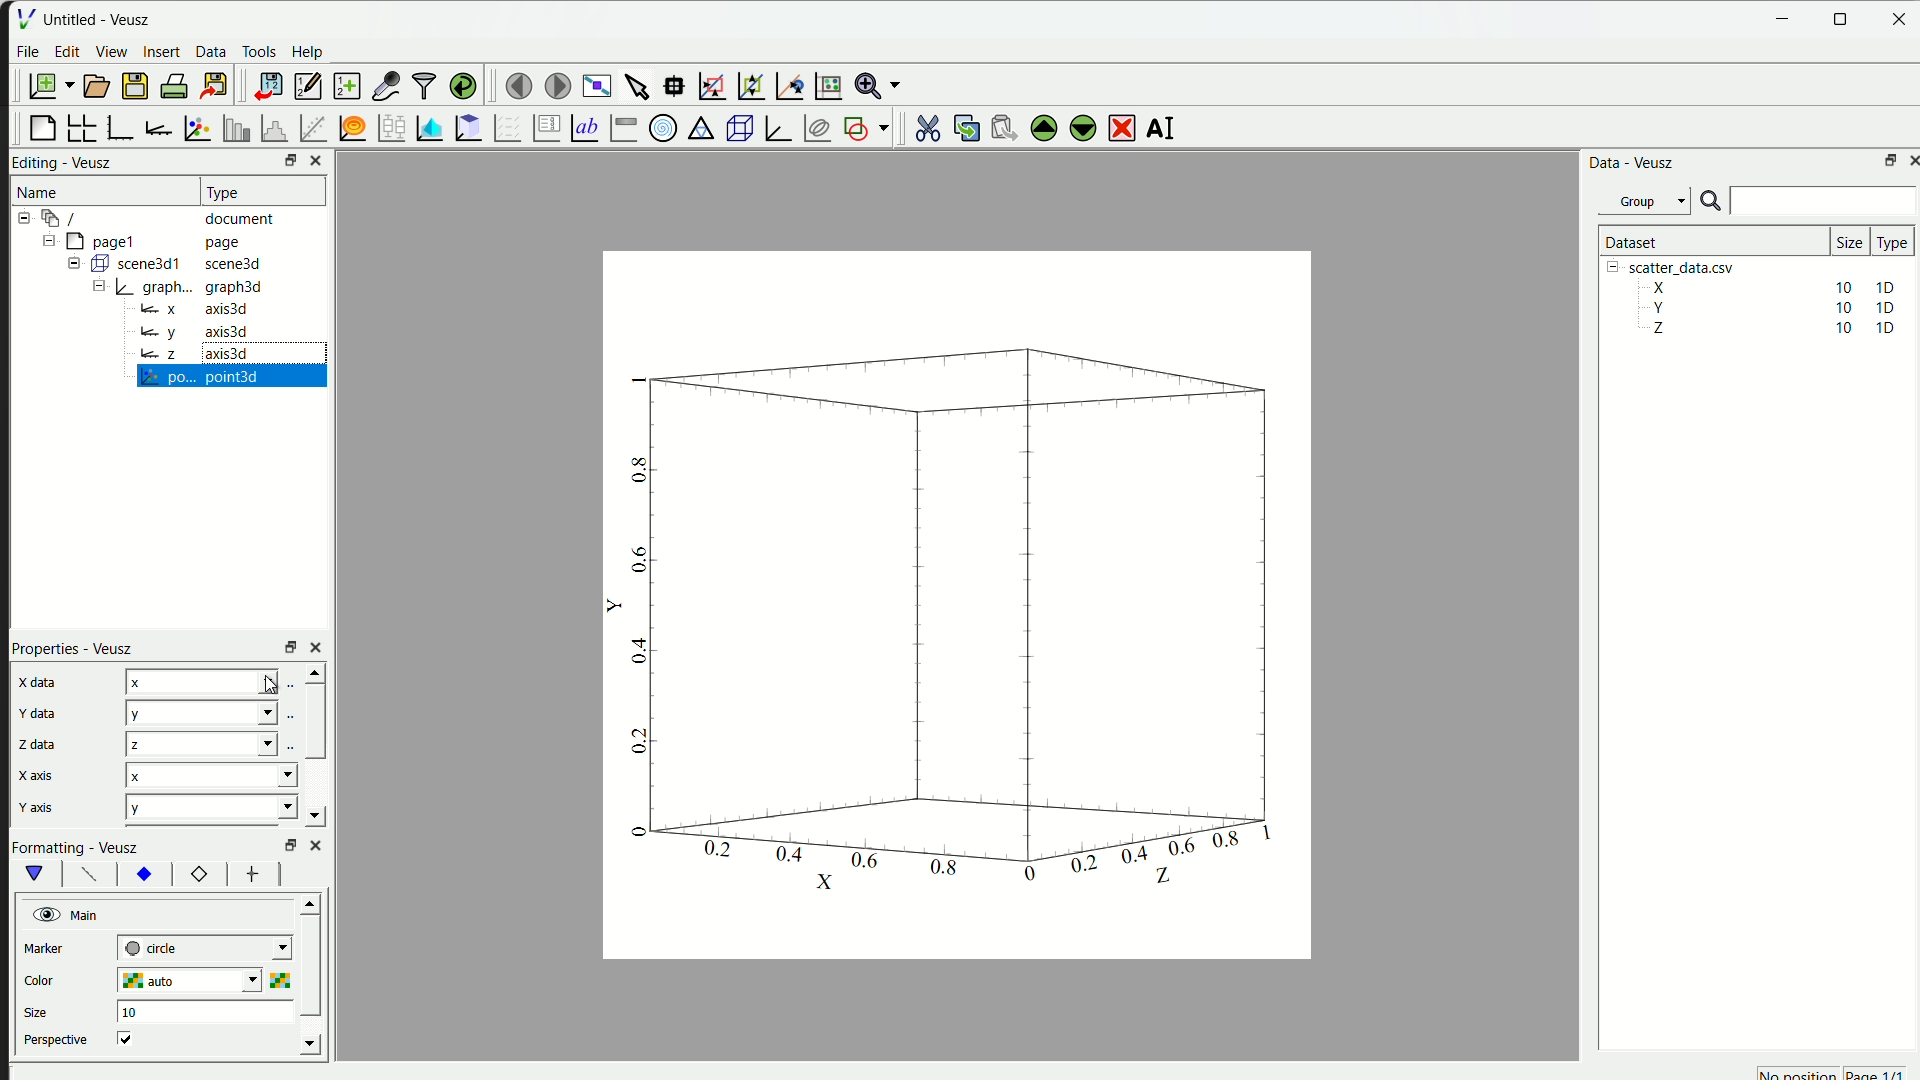 Image resolution: width=1920 pixels, height=1080 pixels. What do you see at coordinates (52, 948) in the screenshot?
I see `marker` at bounding box center [52, 948].